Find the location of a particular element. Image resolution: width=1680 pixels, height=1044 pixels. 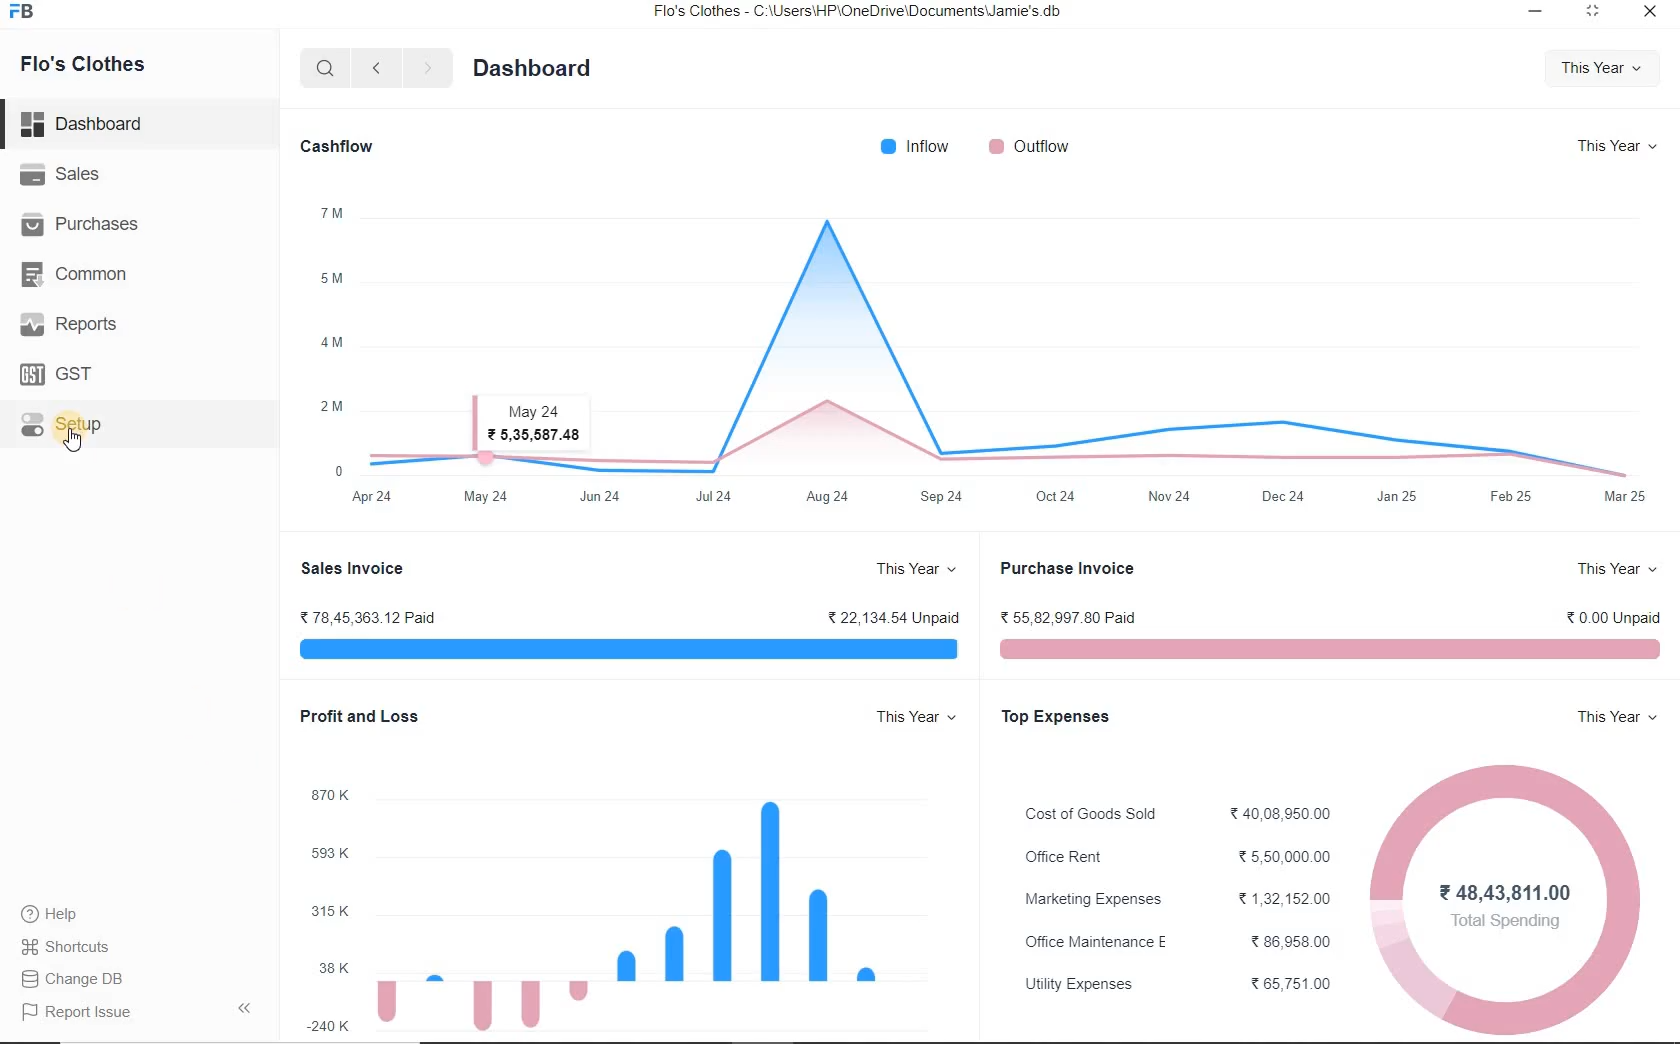

0.00 Unpaid is located at coordinates (1617, 616).